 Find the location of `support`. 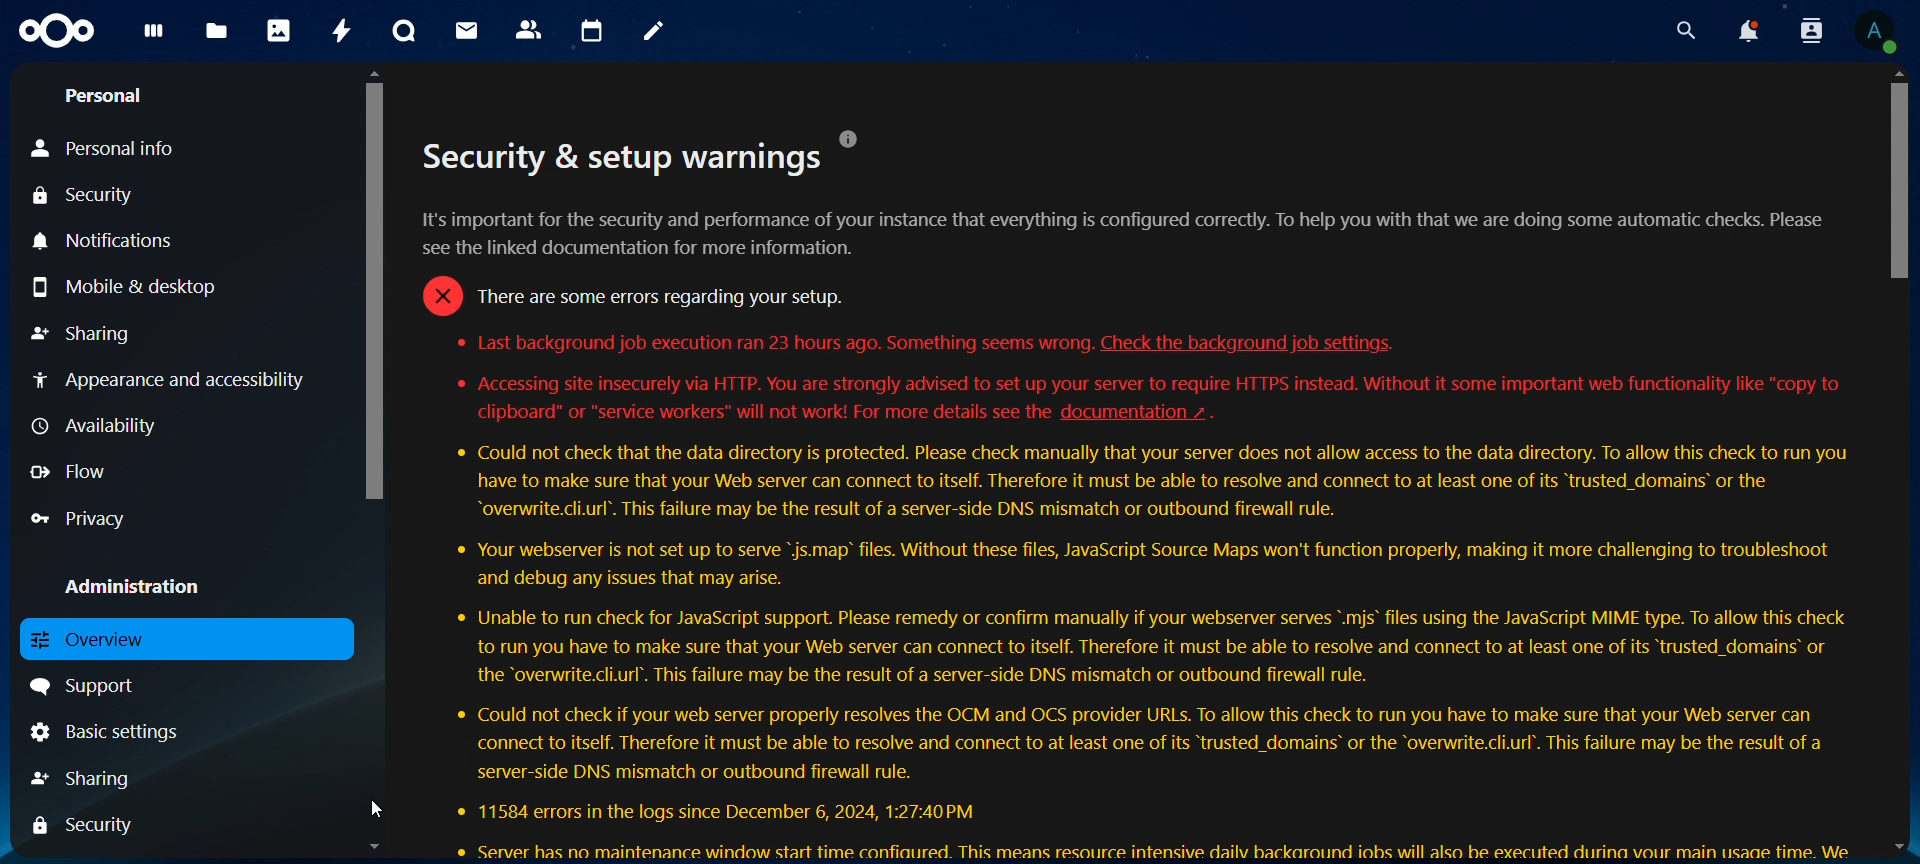

support is located at coordinates (85, 686).